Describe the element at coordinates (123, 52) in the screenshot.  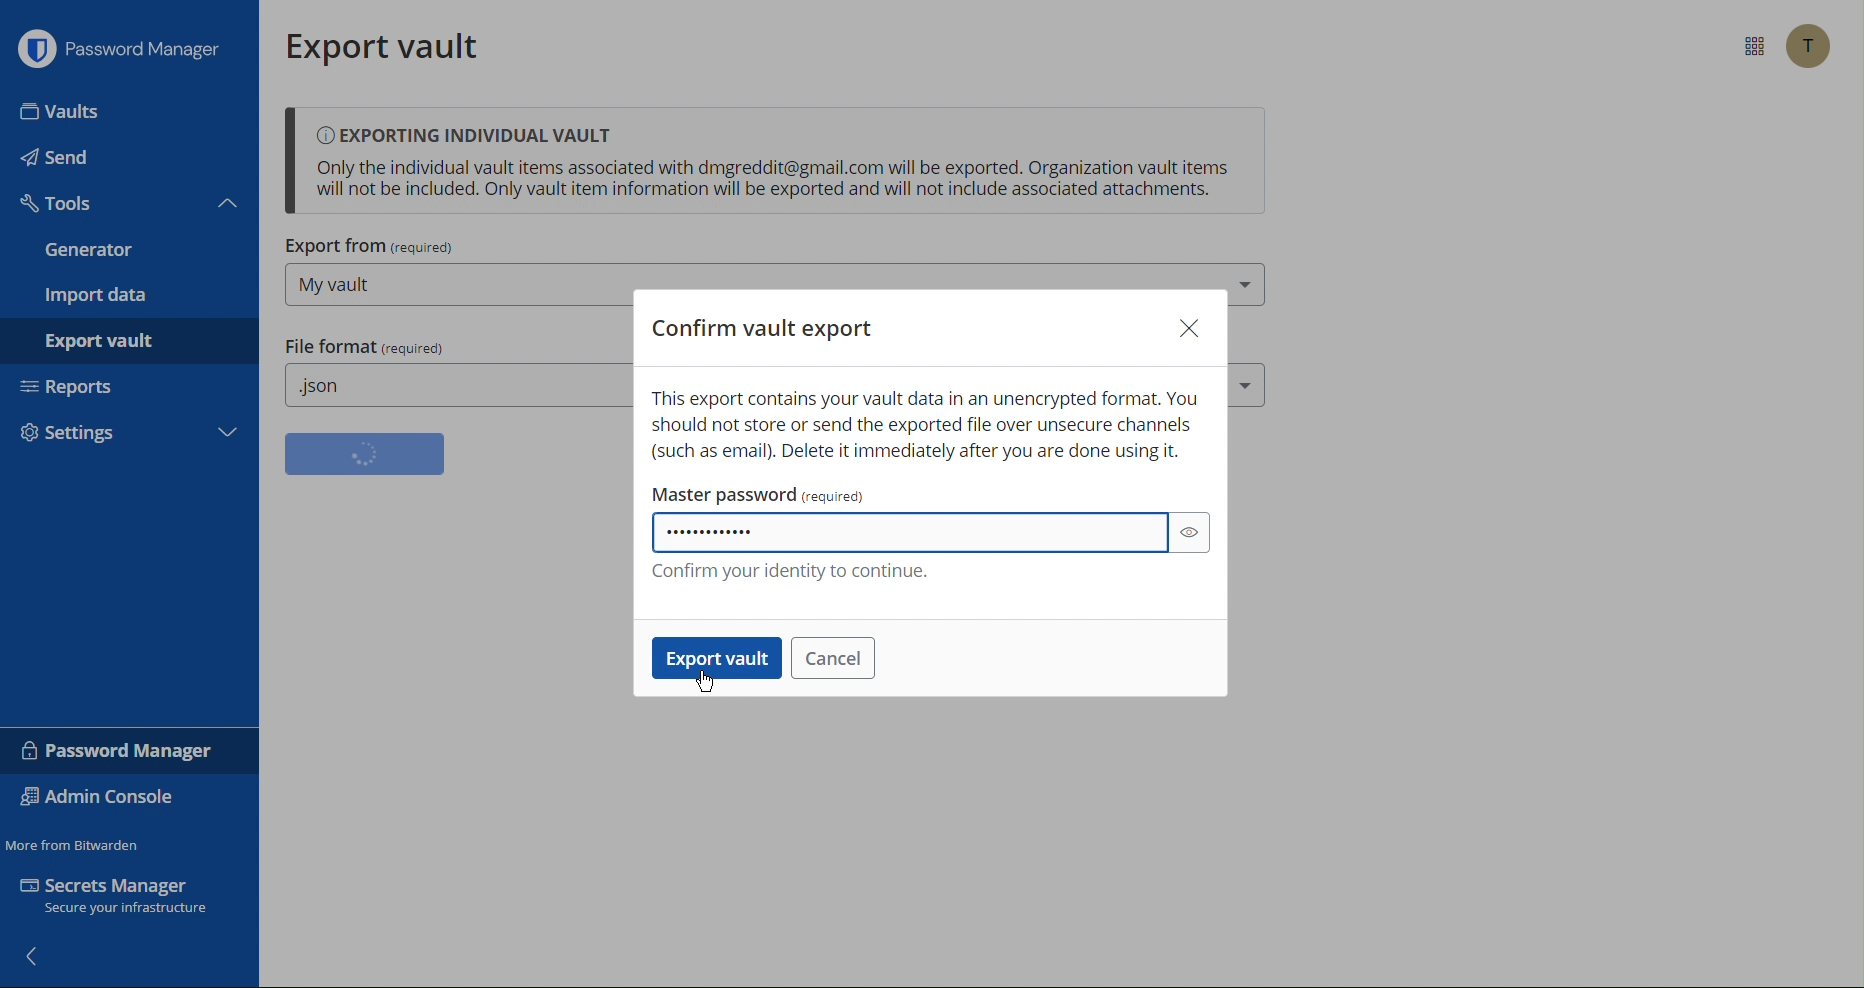
I see `Password Manager` at that location.